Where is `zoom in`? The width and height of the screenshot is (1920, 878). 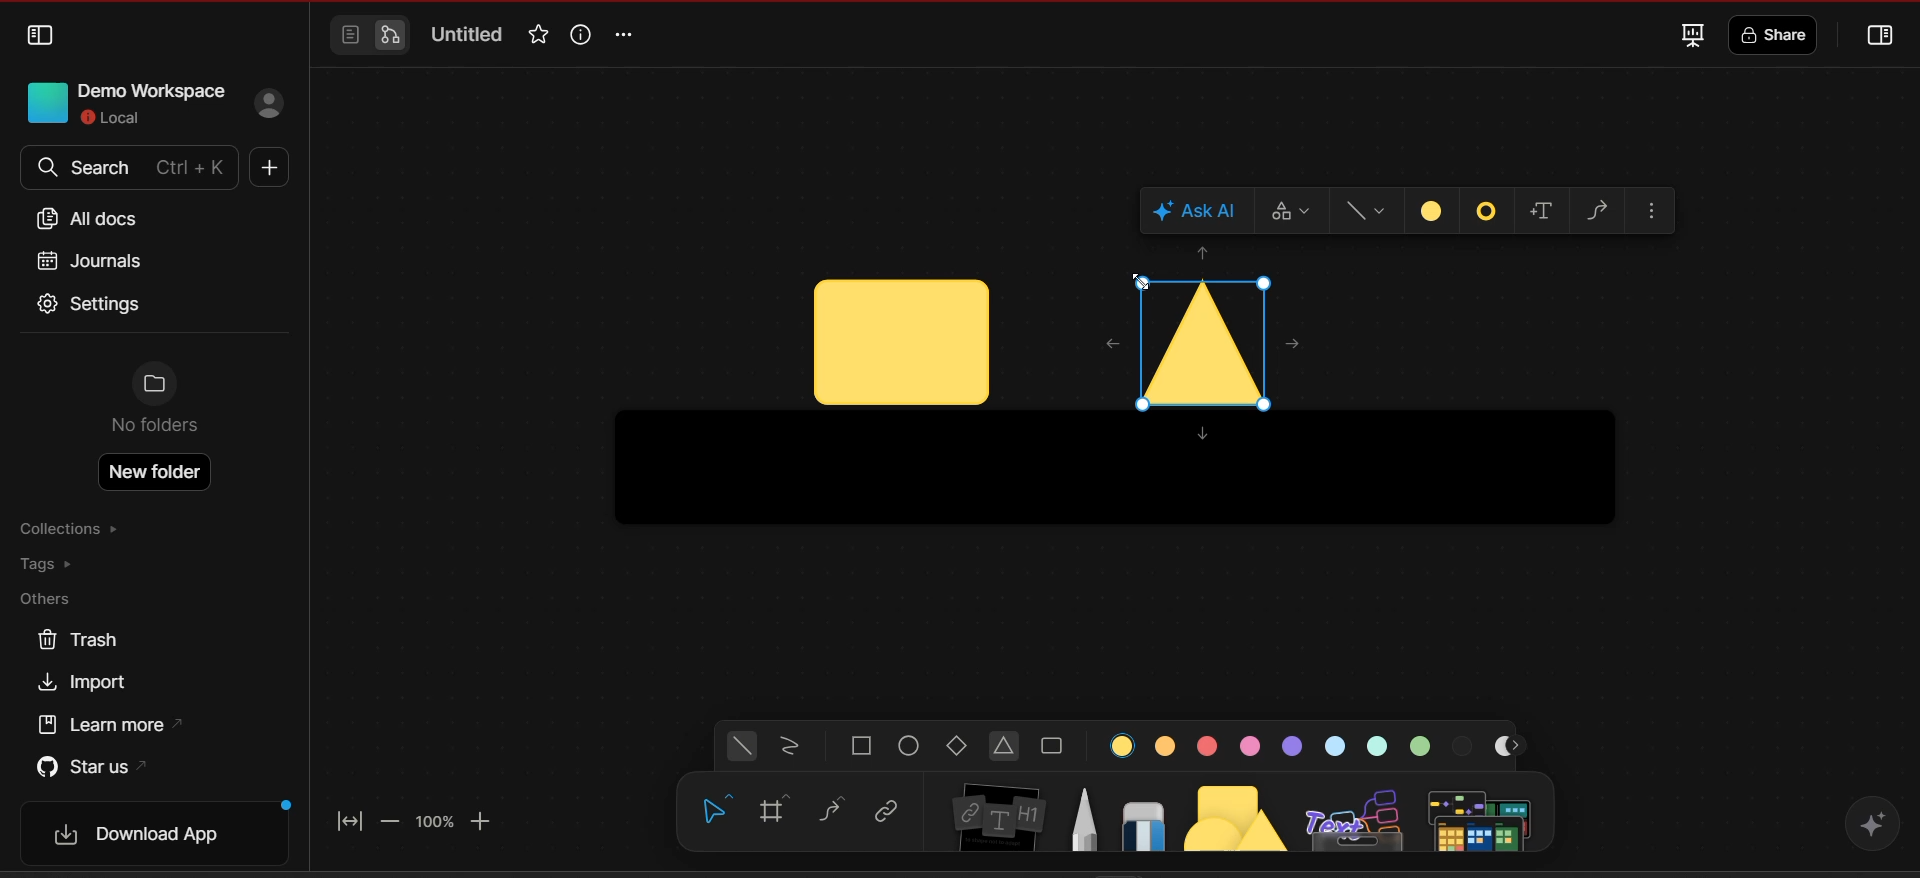
zoom in is located at coordinates (485, 821).